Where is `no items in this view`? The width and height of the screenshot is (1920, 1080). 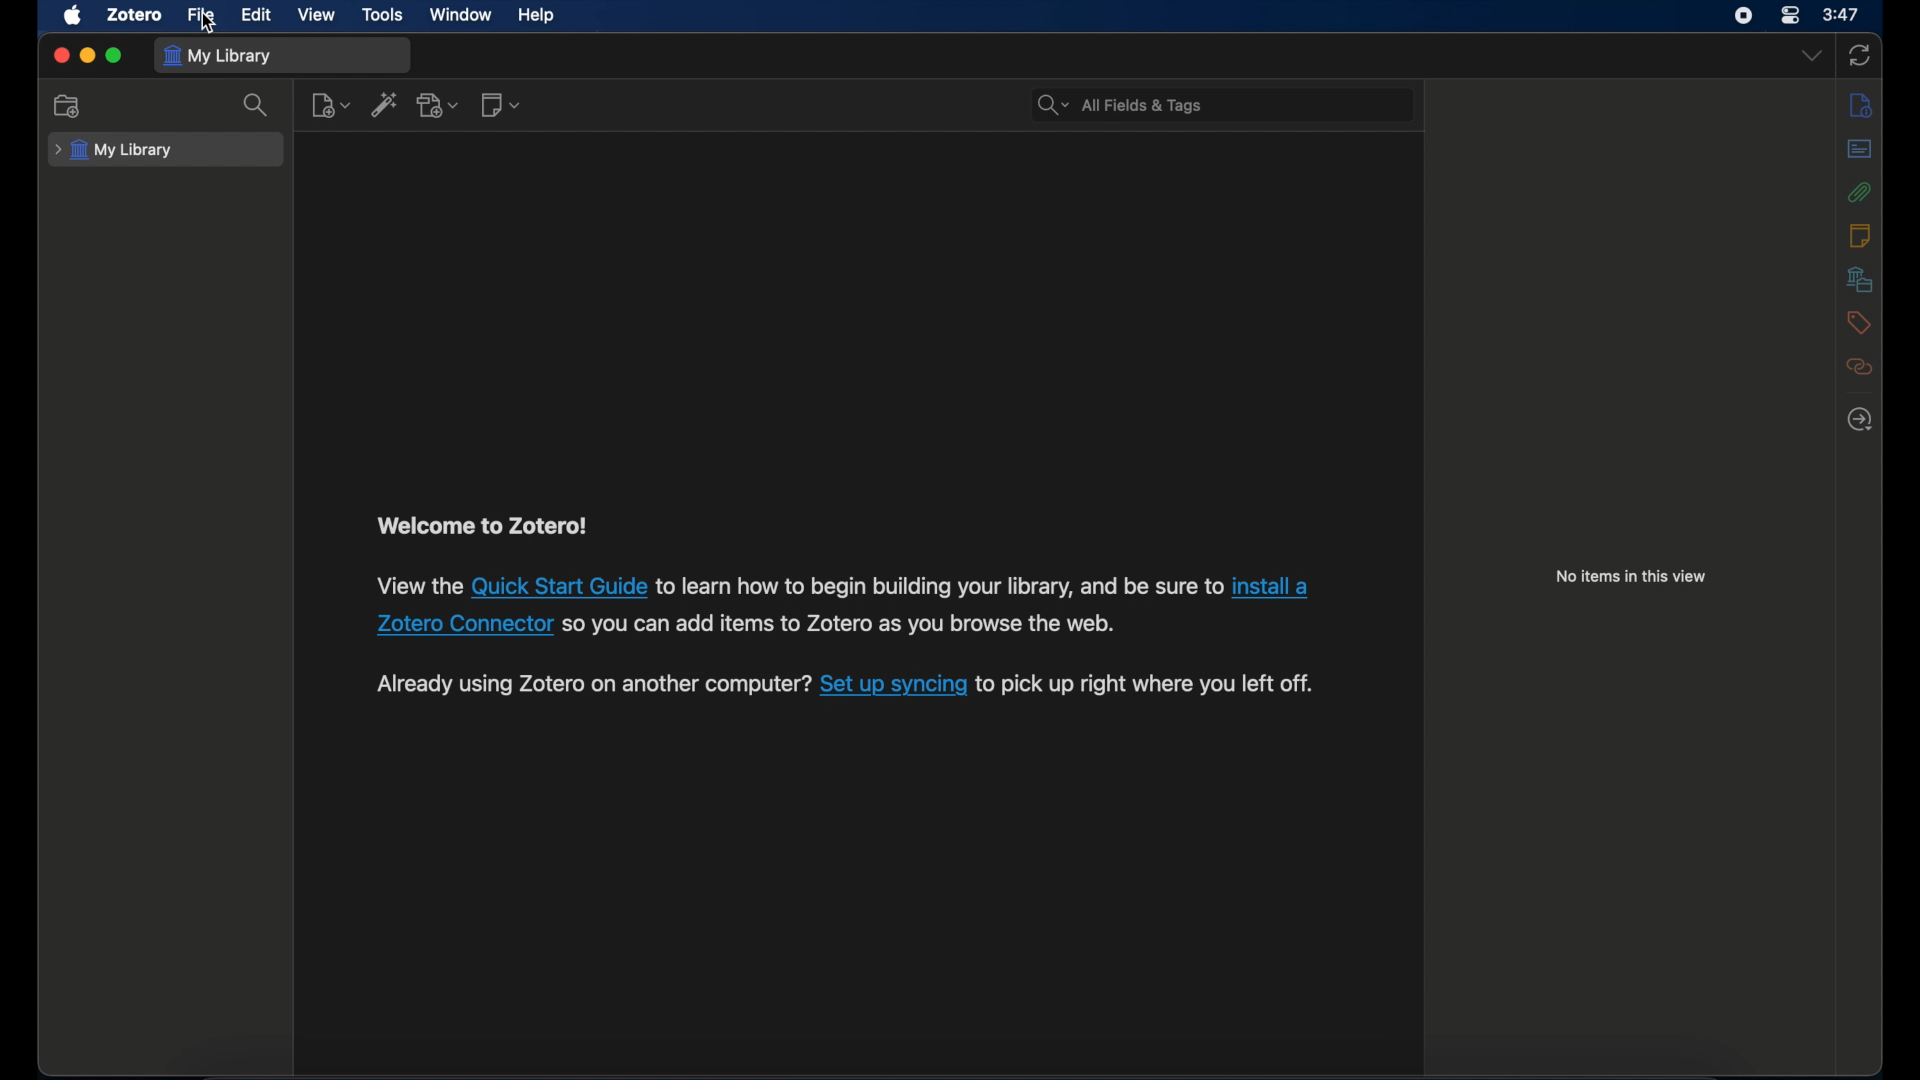 no items in this view is located at coordinates (1631, 576).